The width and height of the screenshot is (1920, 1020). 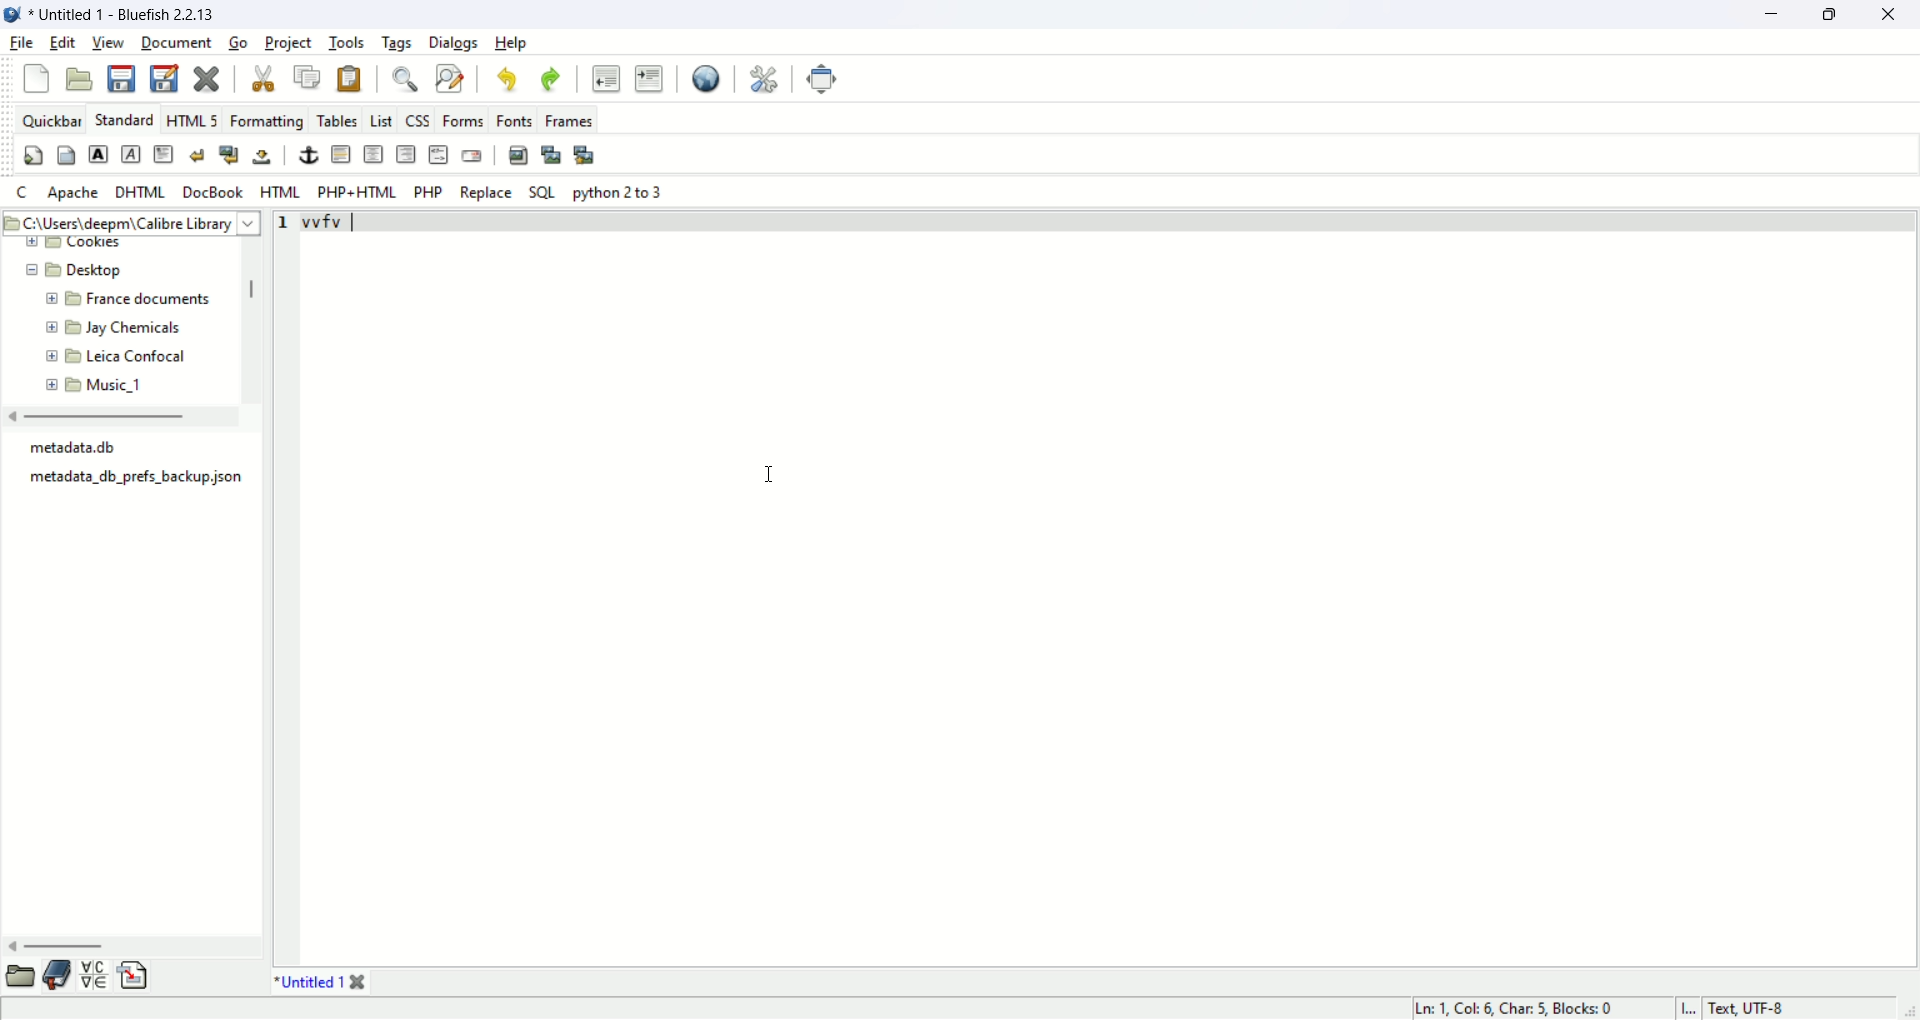 I want to click on preferences, so click(x=771, y=78).